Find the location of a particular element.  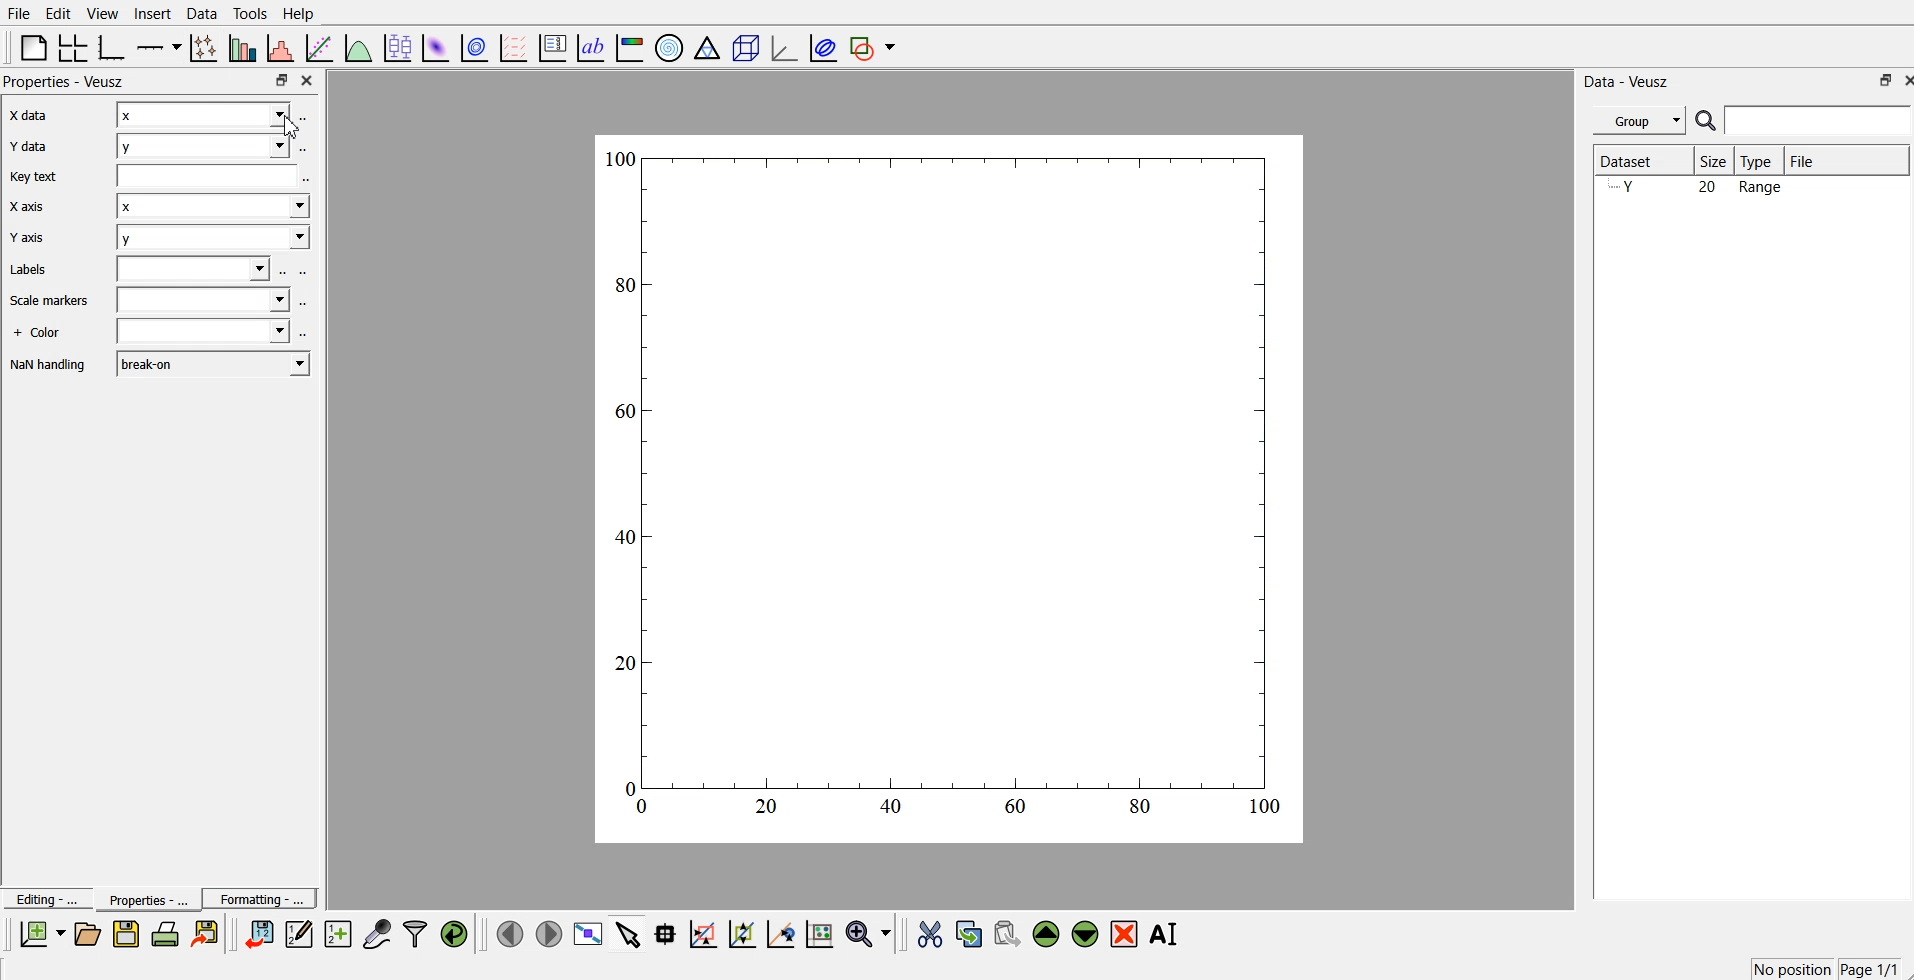

fit a function to data is located at coordinates (320, 47).